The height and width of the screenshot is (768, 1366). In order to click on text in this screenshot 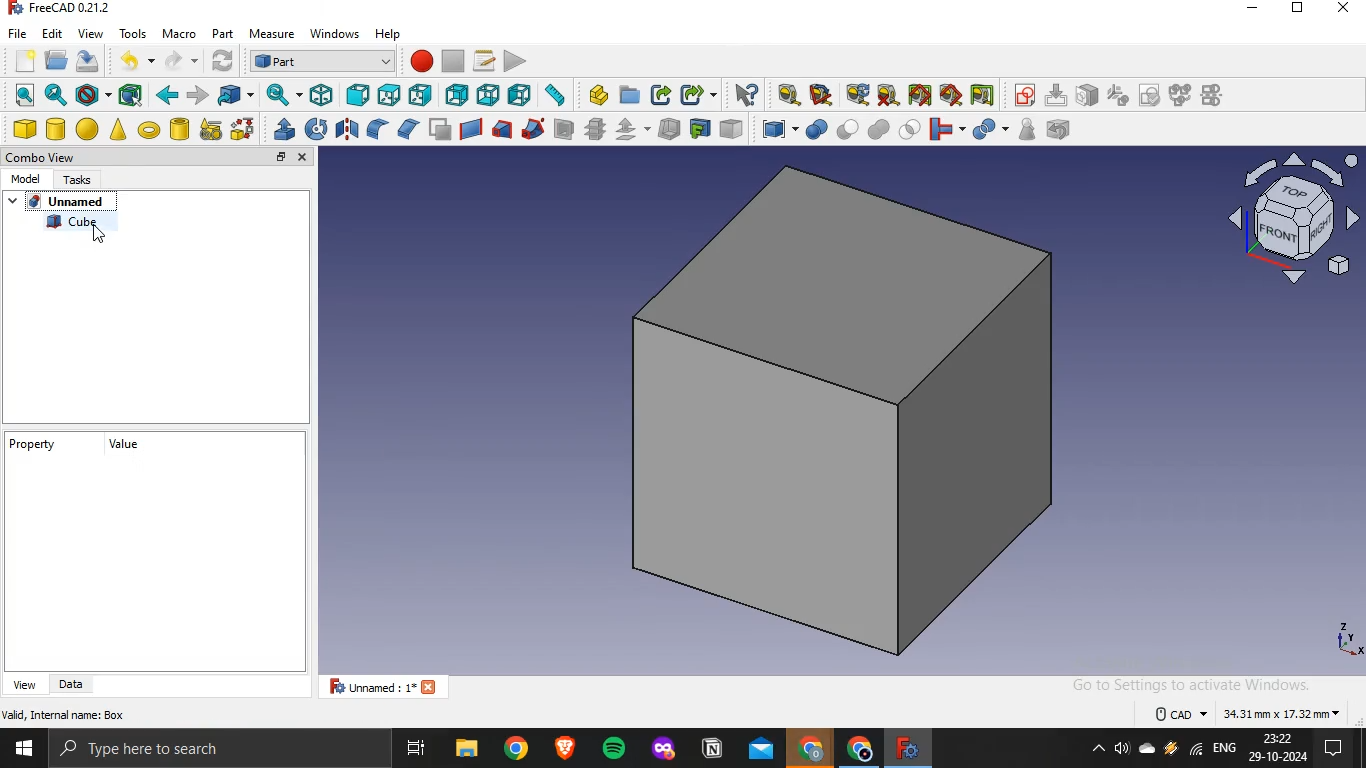, I will do `click(66, 714)`.